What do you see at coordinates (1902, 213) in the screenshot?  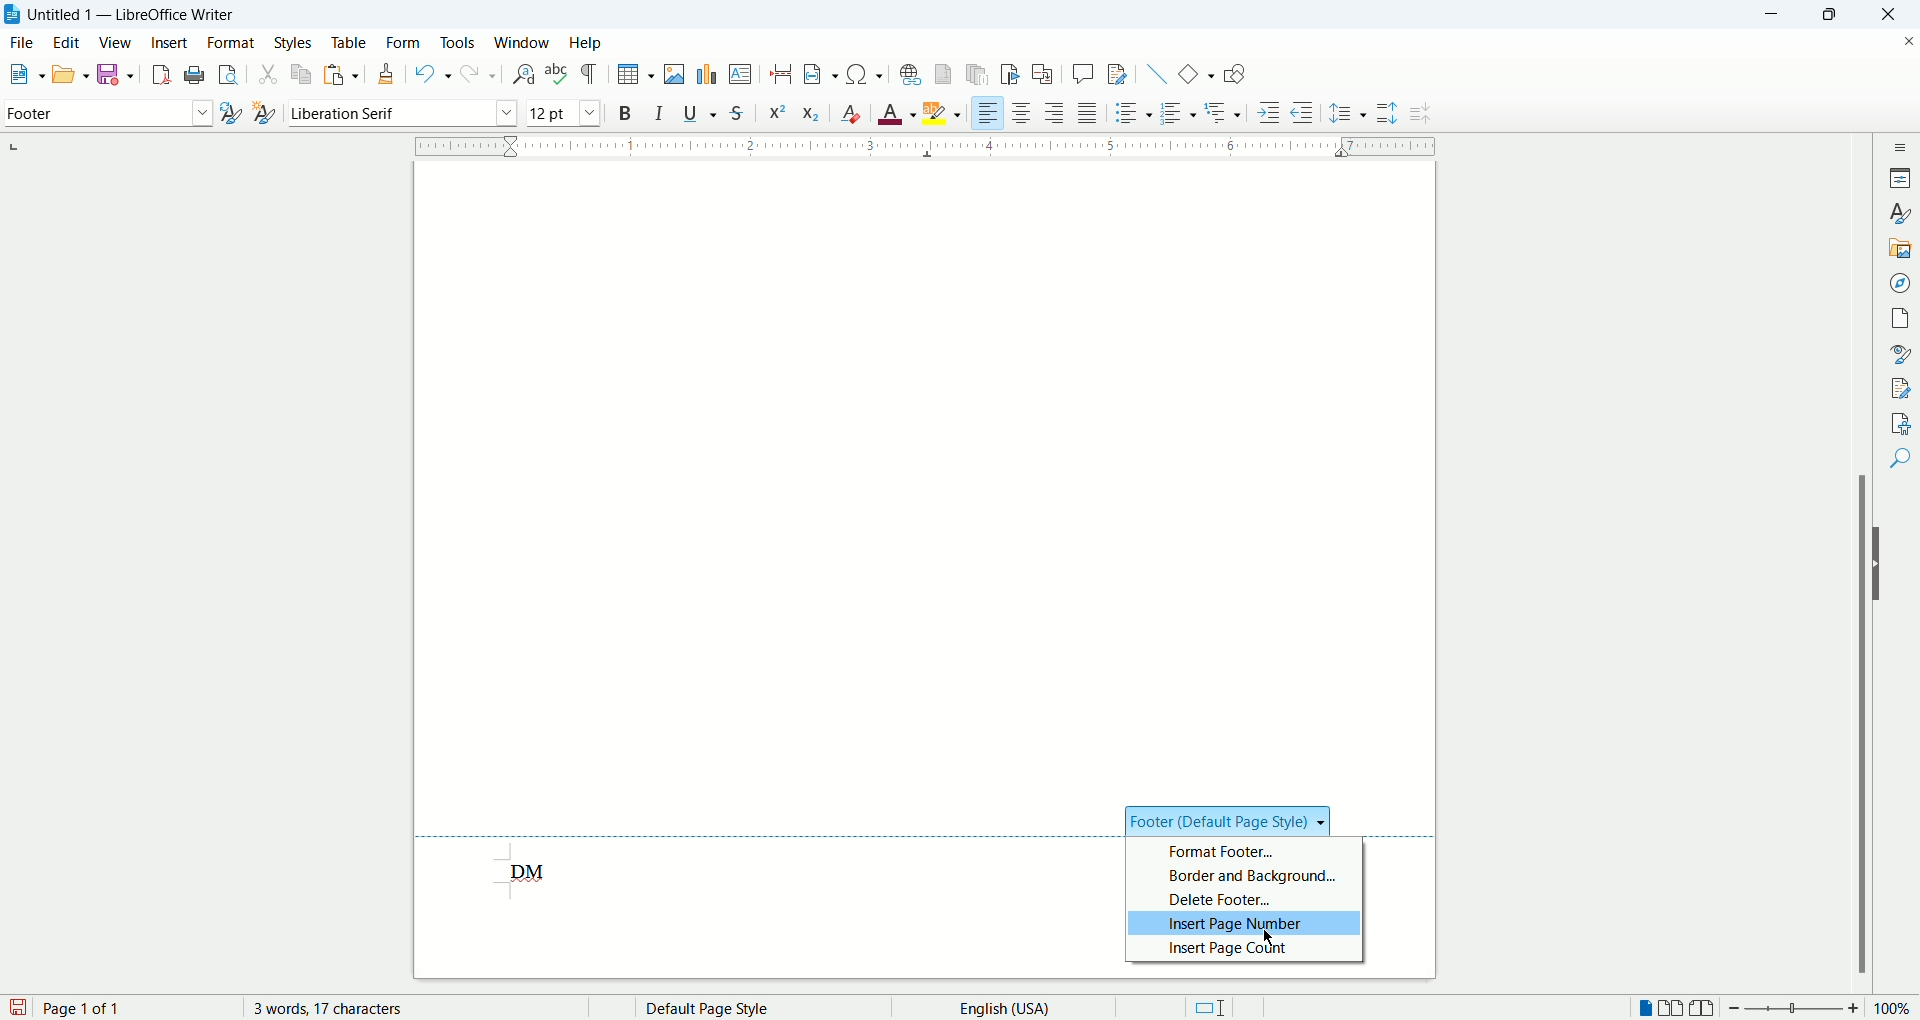 I see `styles` at bounding box center [1902, 213].